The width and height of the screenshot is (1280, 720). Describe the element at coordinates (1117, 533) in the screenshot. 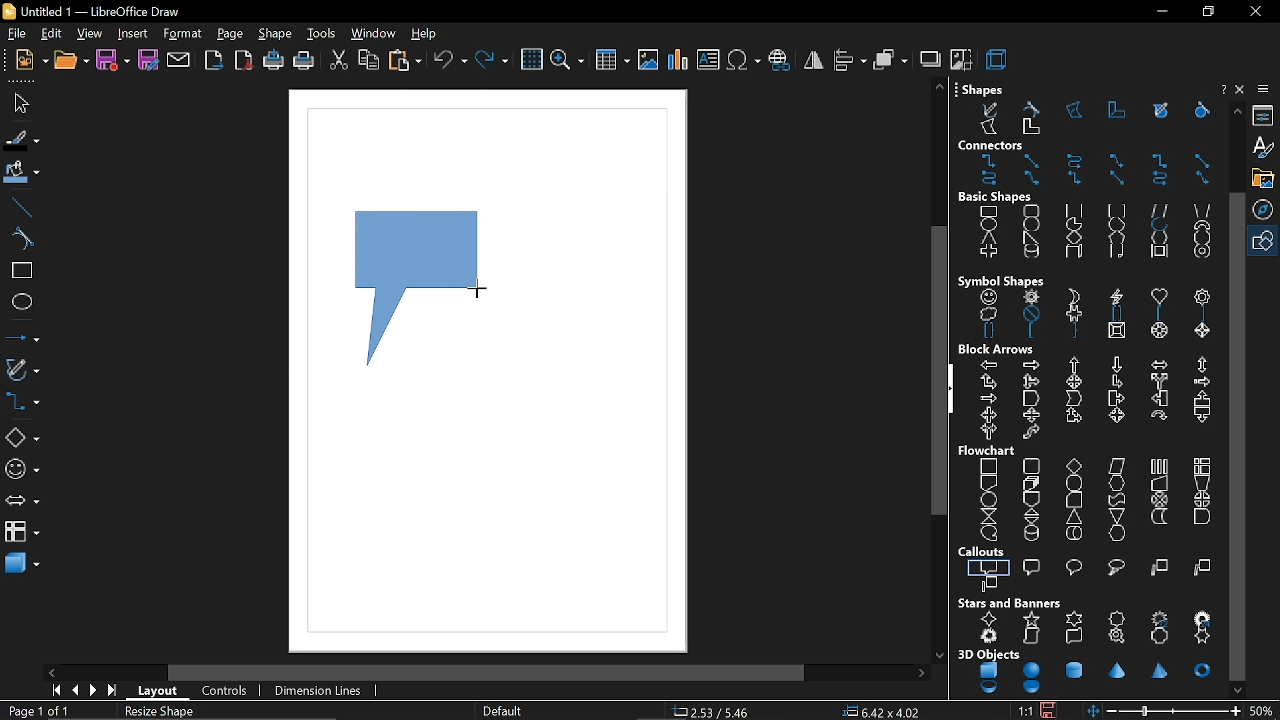

I see `display` at that location.